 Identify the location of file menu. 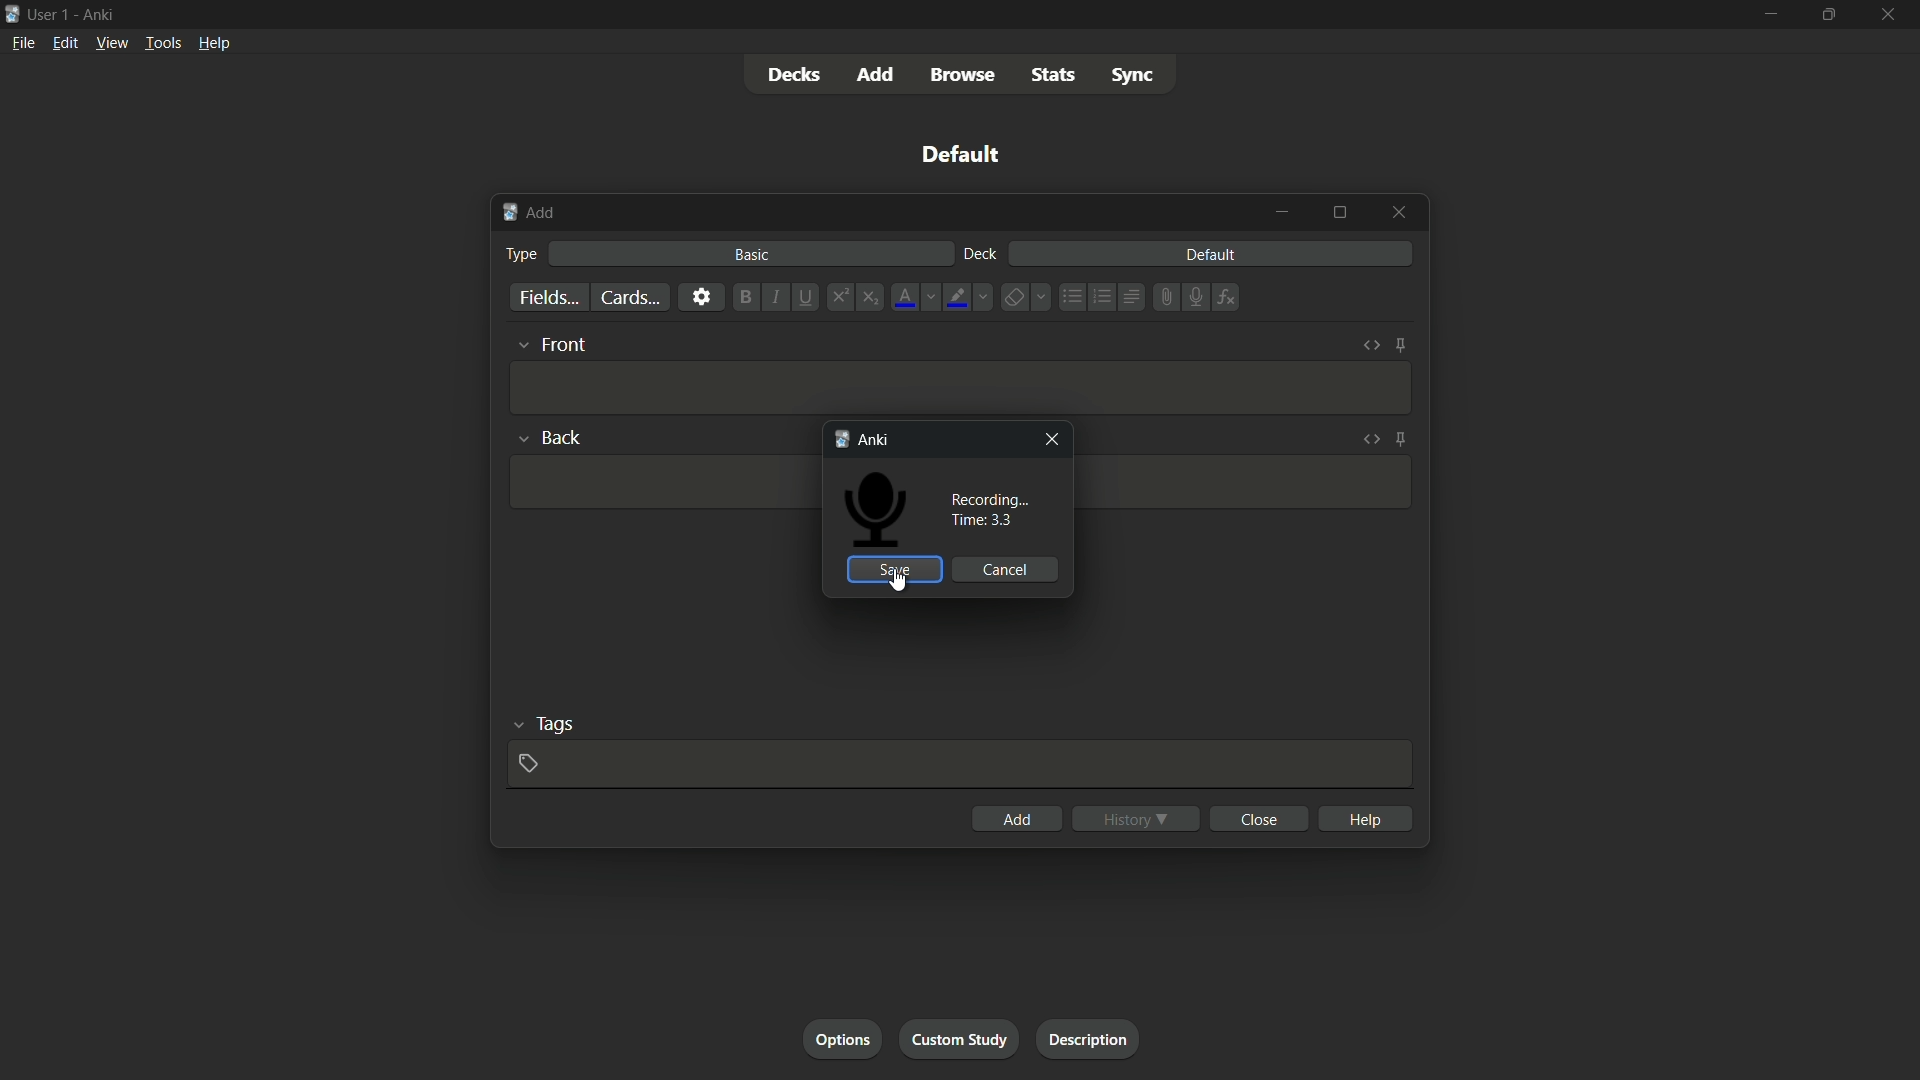
(24, 42).